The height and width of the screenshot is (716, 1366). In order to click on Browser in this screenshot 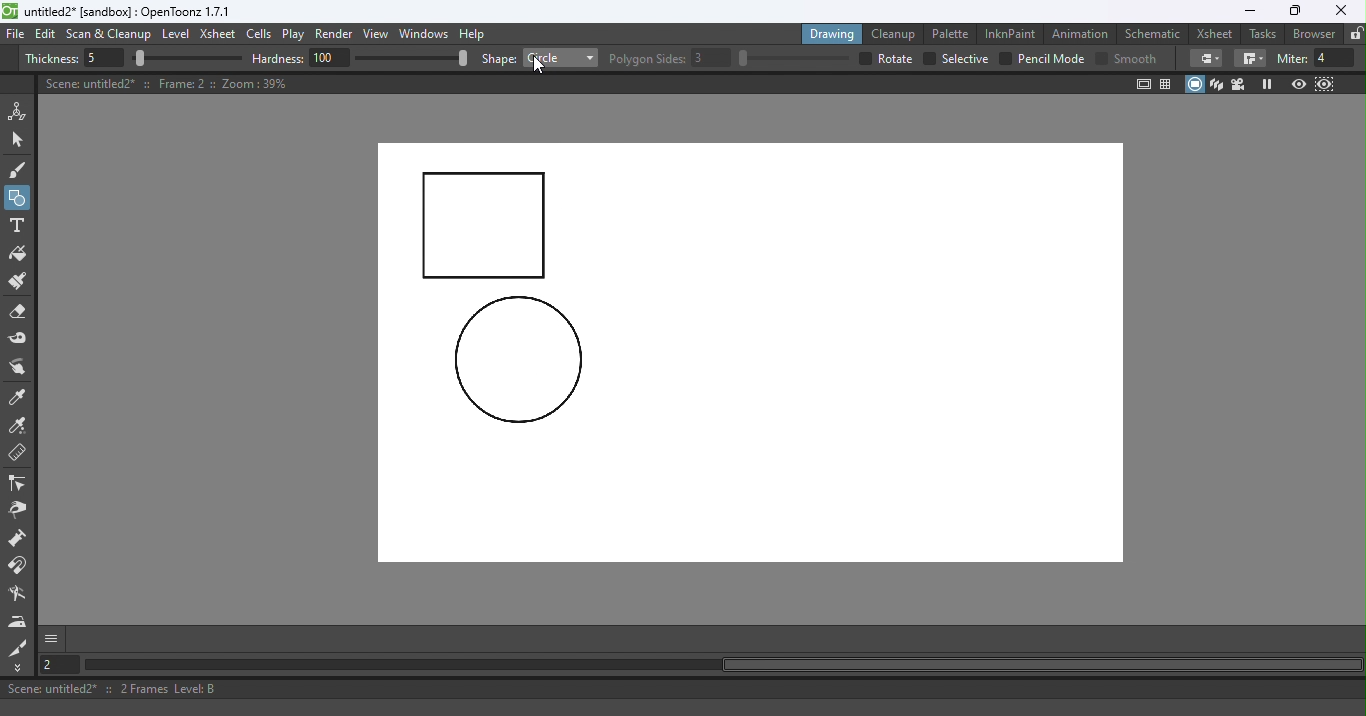, I will do `click(1311, 33)`.